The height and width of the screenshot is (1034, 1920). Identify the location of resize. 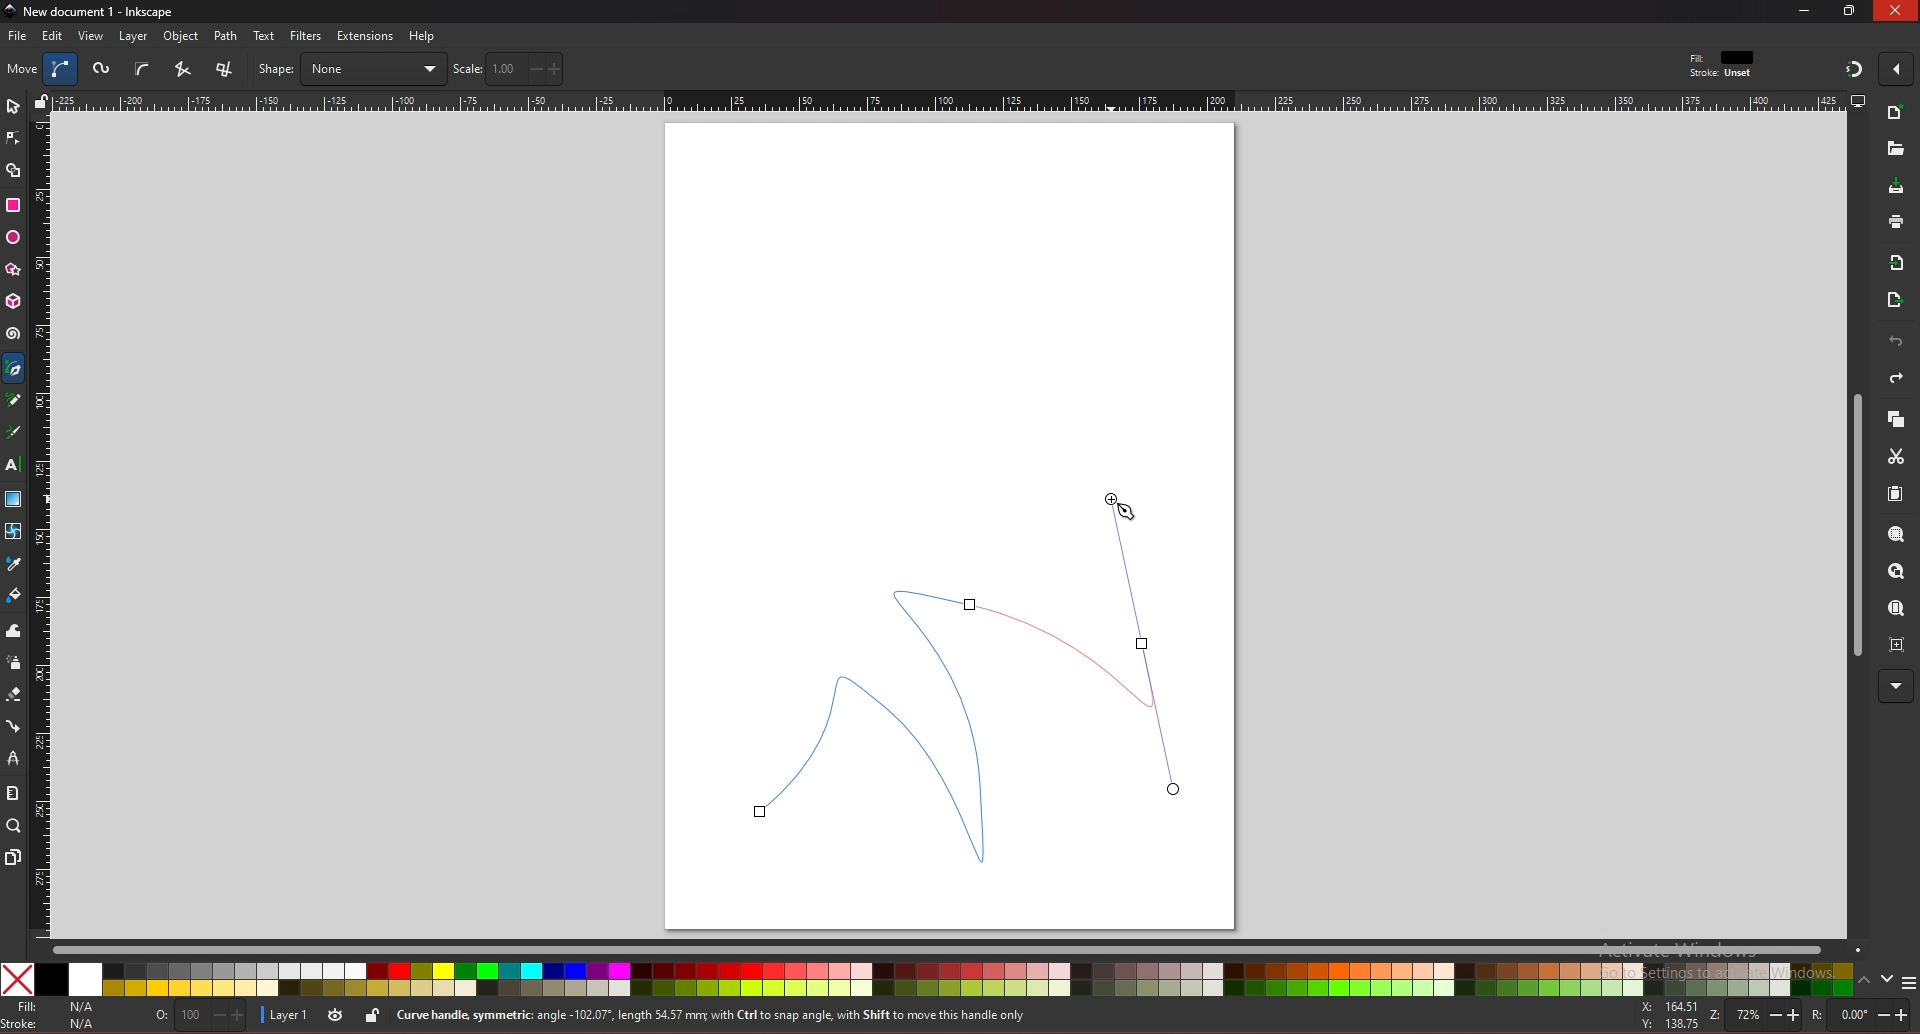
(1852, 10).